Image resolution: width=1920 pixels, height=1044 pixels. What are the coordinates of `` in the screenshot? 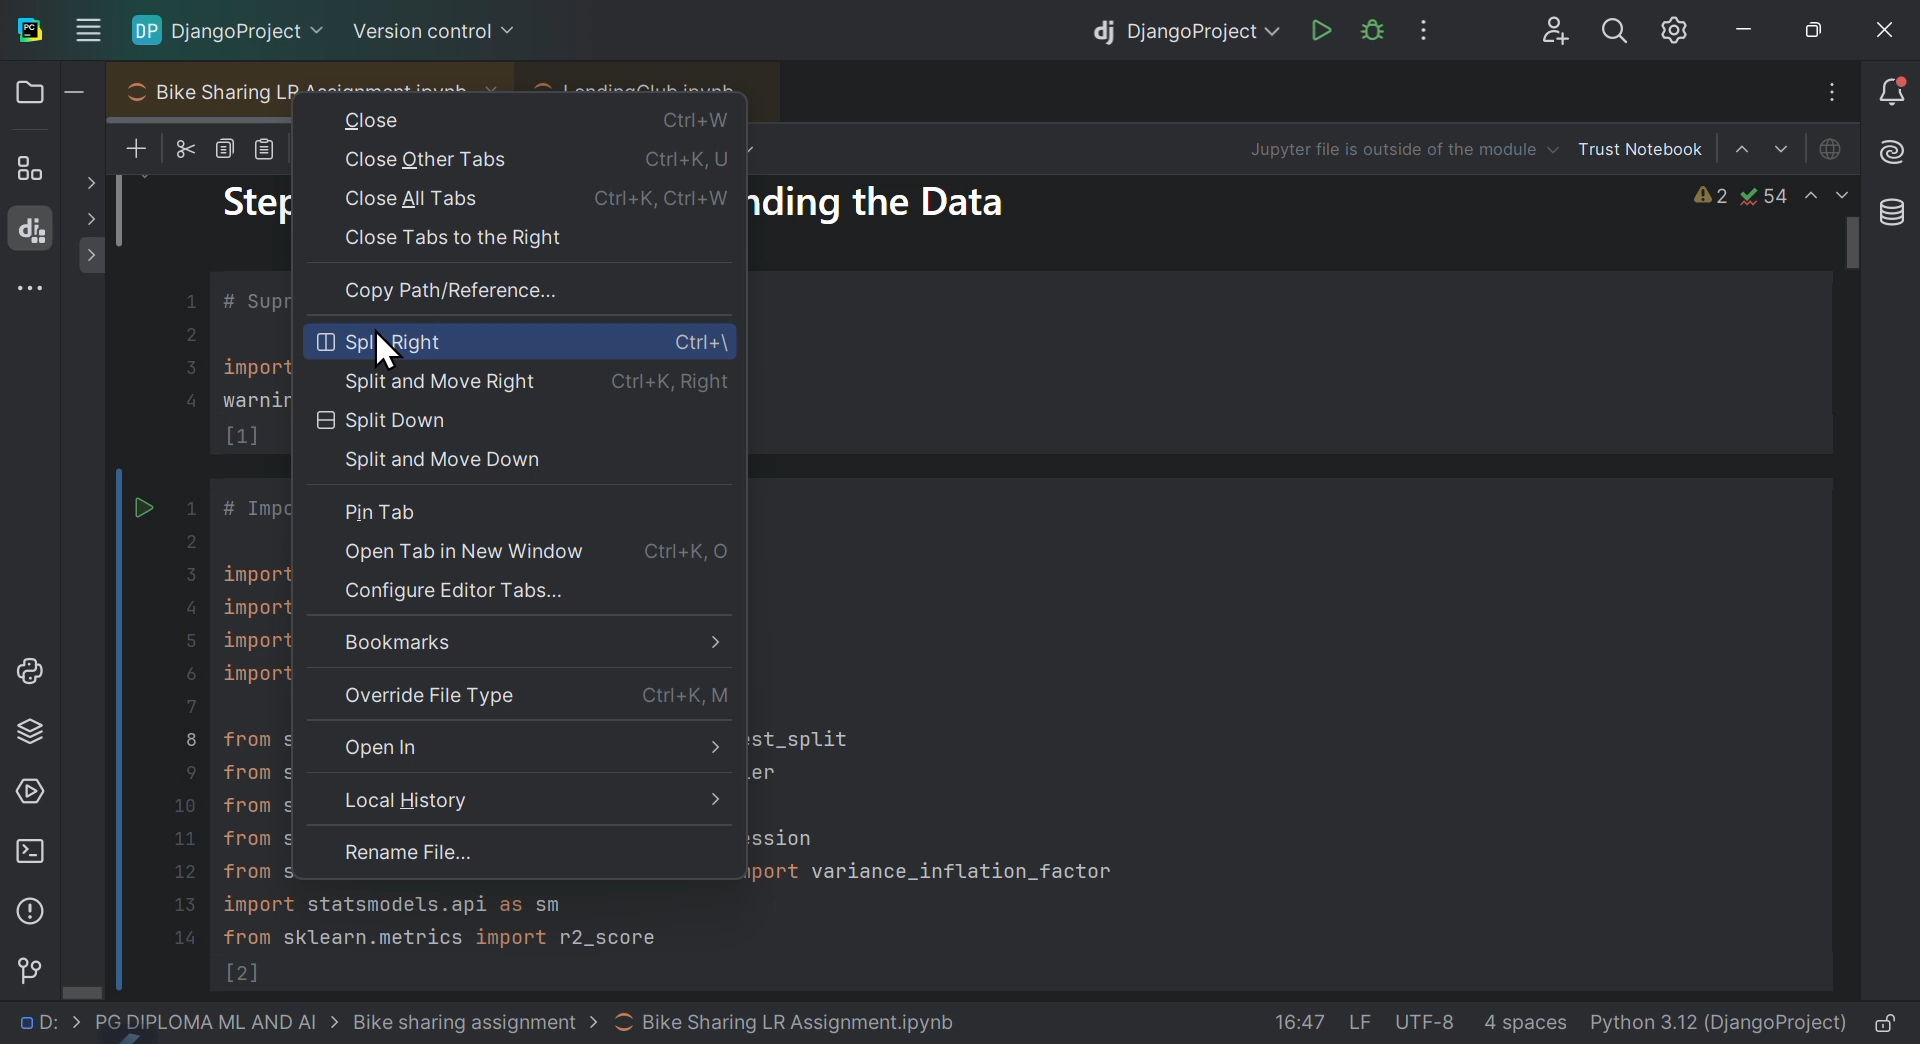 It's located at (92, 221).